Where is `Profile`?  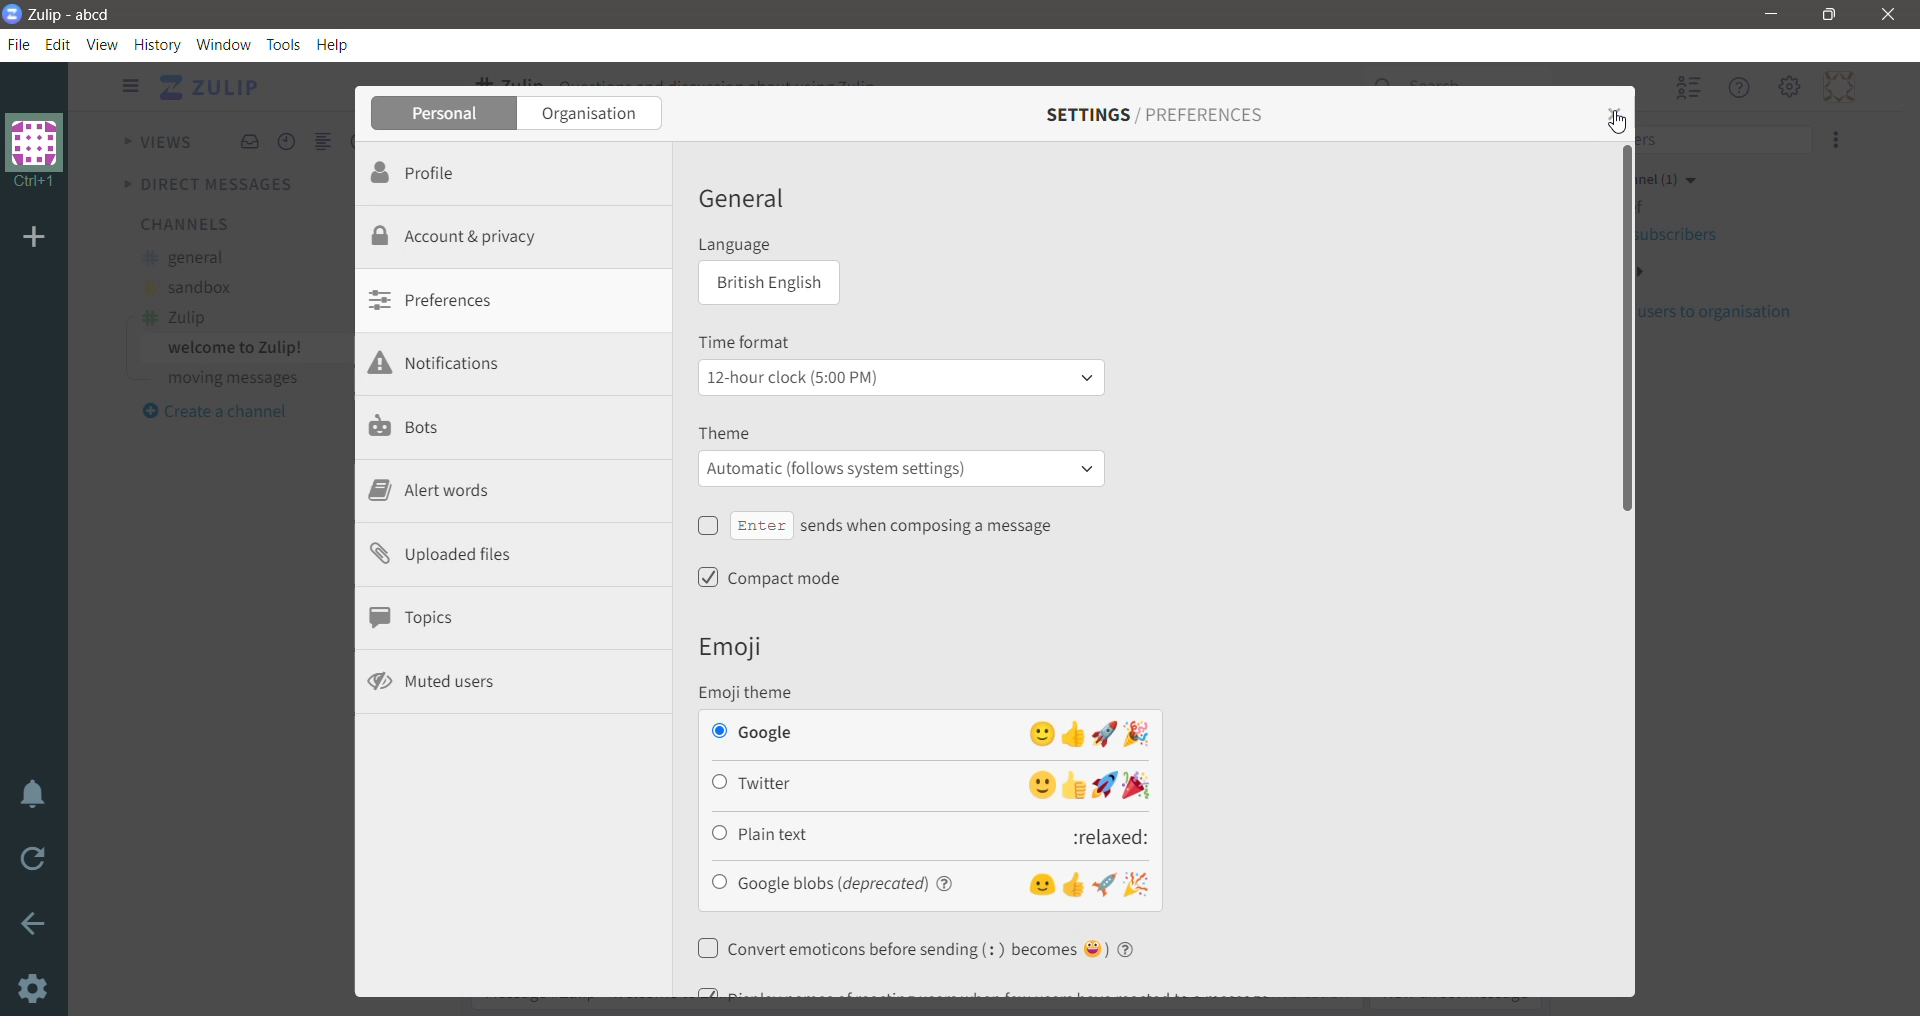 Profile is located at coordinates (433, 176).